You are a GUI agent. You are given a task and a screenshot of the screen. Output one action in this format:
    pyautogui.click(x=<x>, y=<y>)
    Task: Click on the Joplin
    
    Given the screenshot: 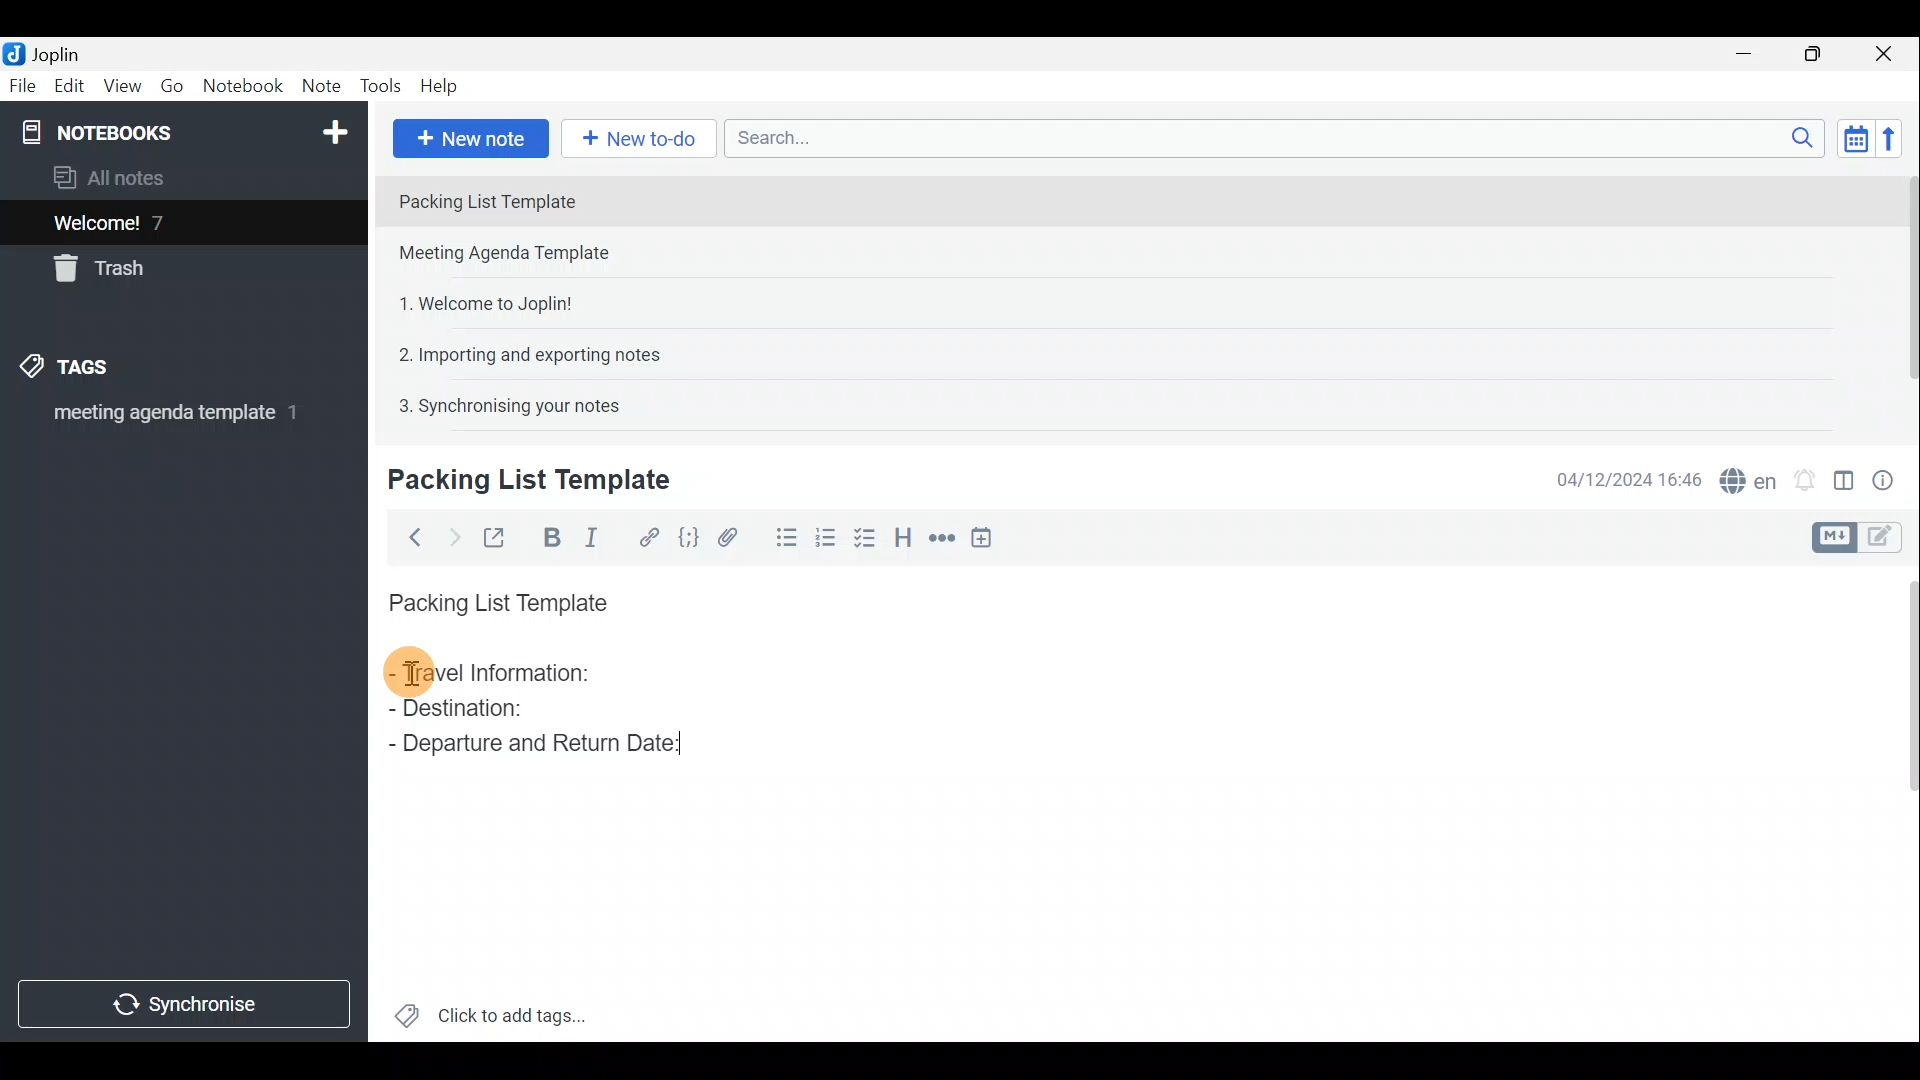 What is the action you would take?
    pyautogui.click(x=47, y=53)
    